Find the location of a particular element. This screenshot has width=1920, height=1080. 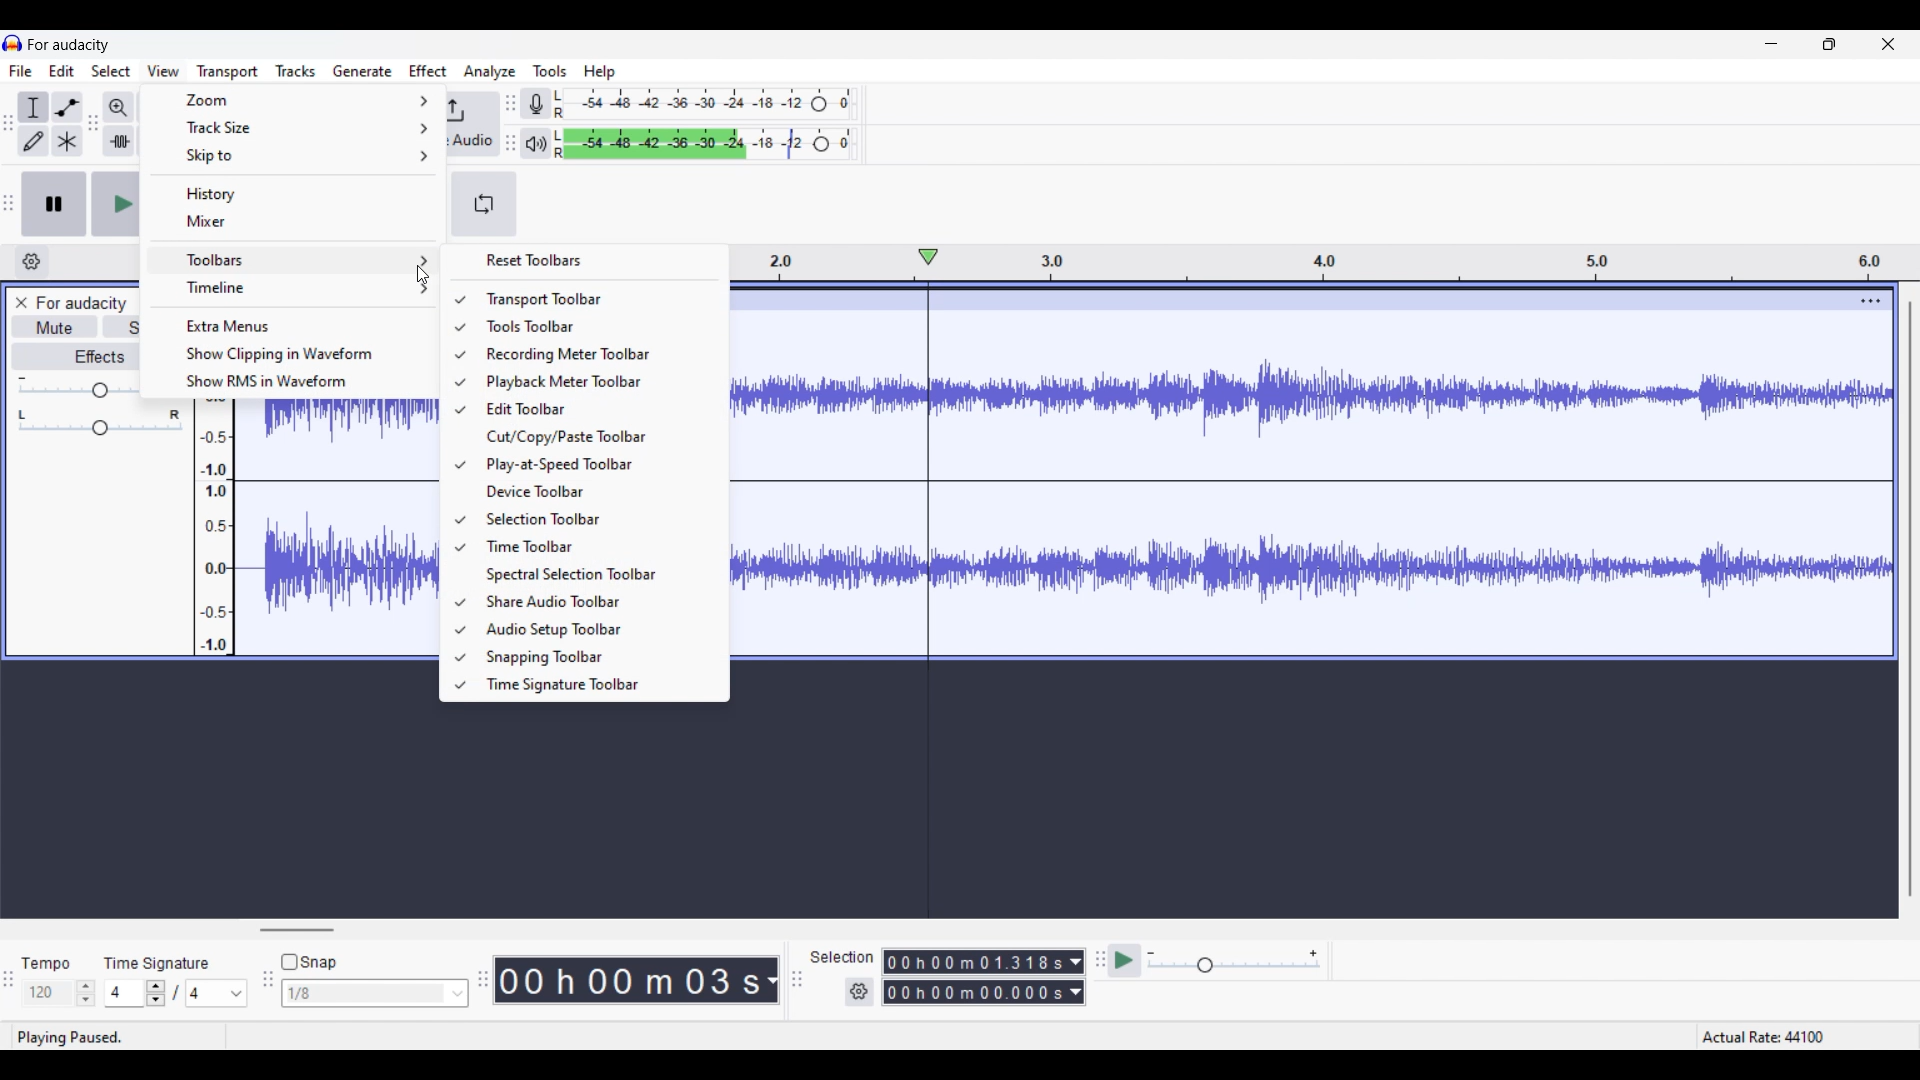

Project name is located at coordinates (80, 303).